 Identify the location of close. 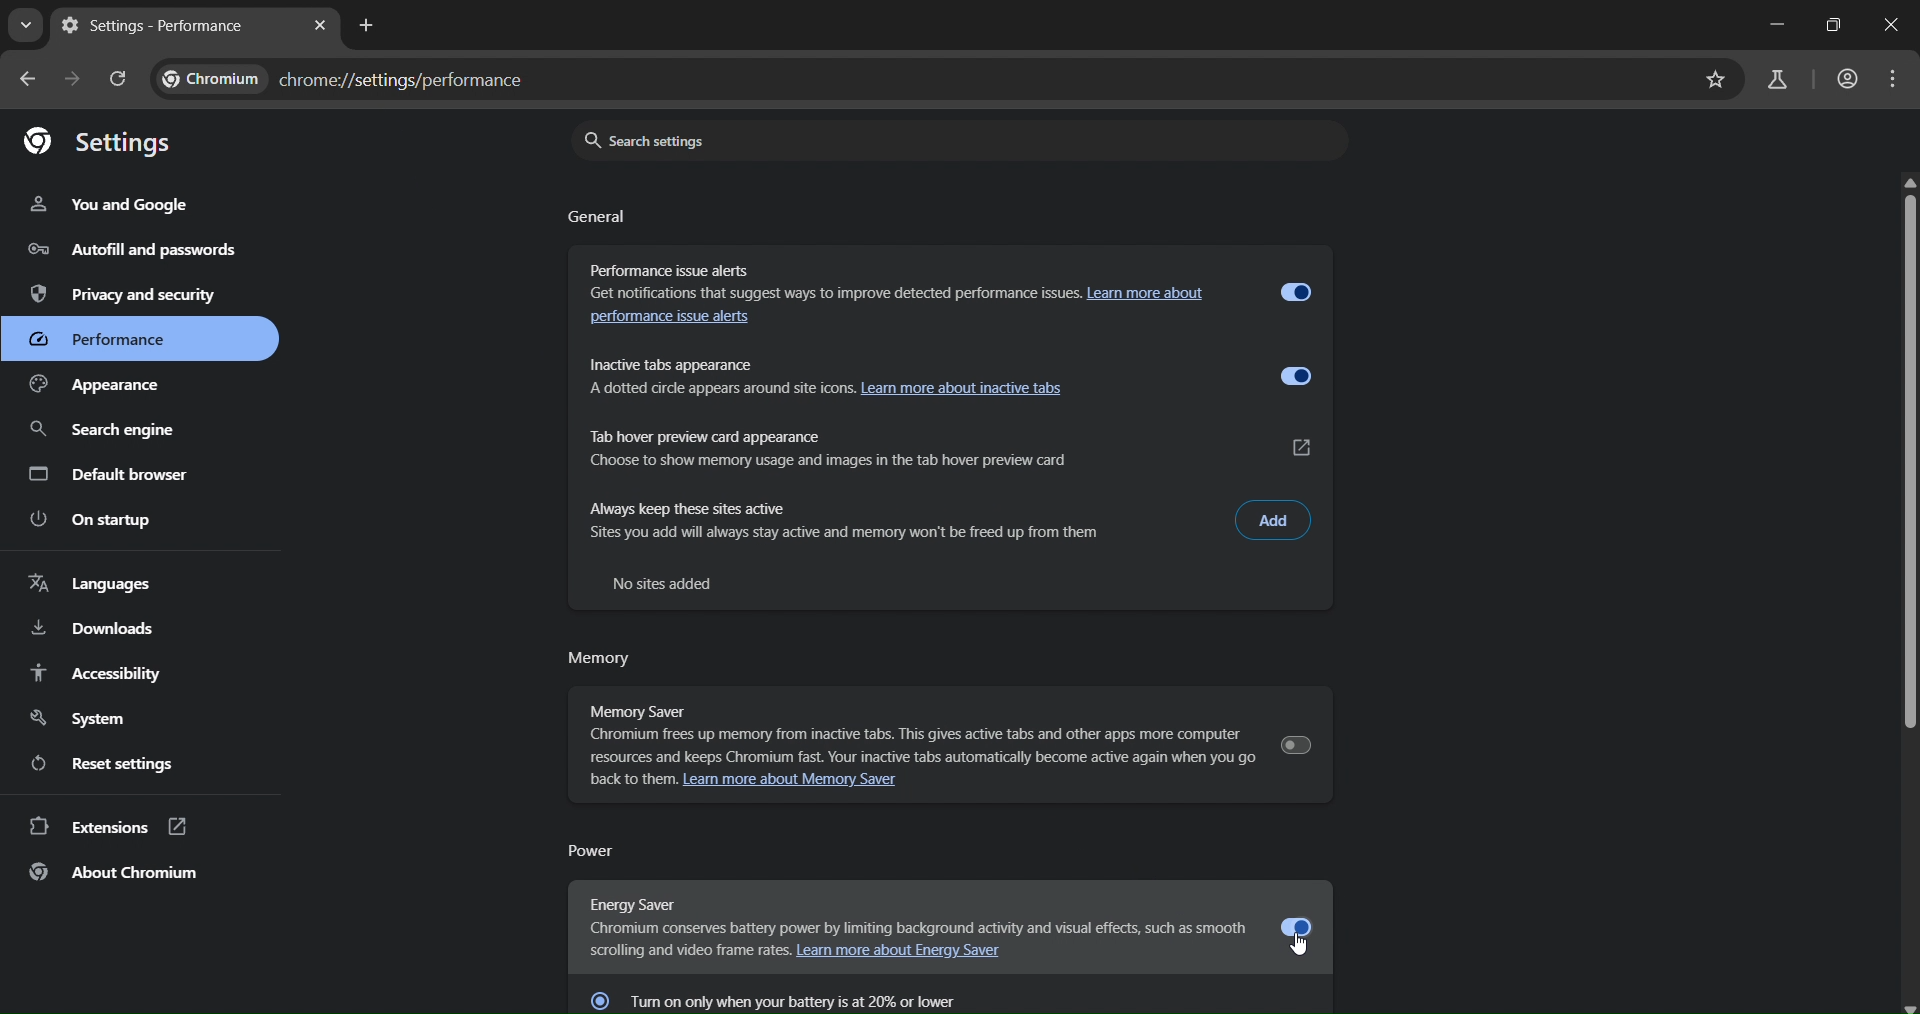
(1895, 25).